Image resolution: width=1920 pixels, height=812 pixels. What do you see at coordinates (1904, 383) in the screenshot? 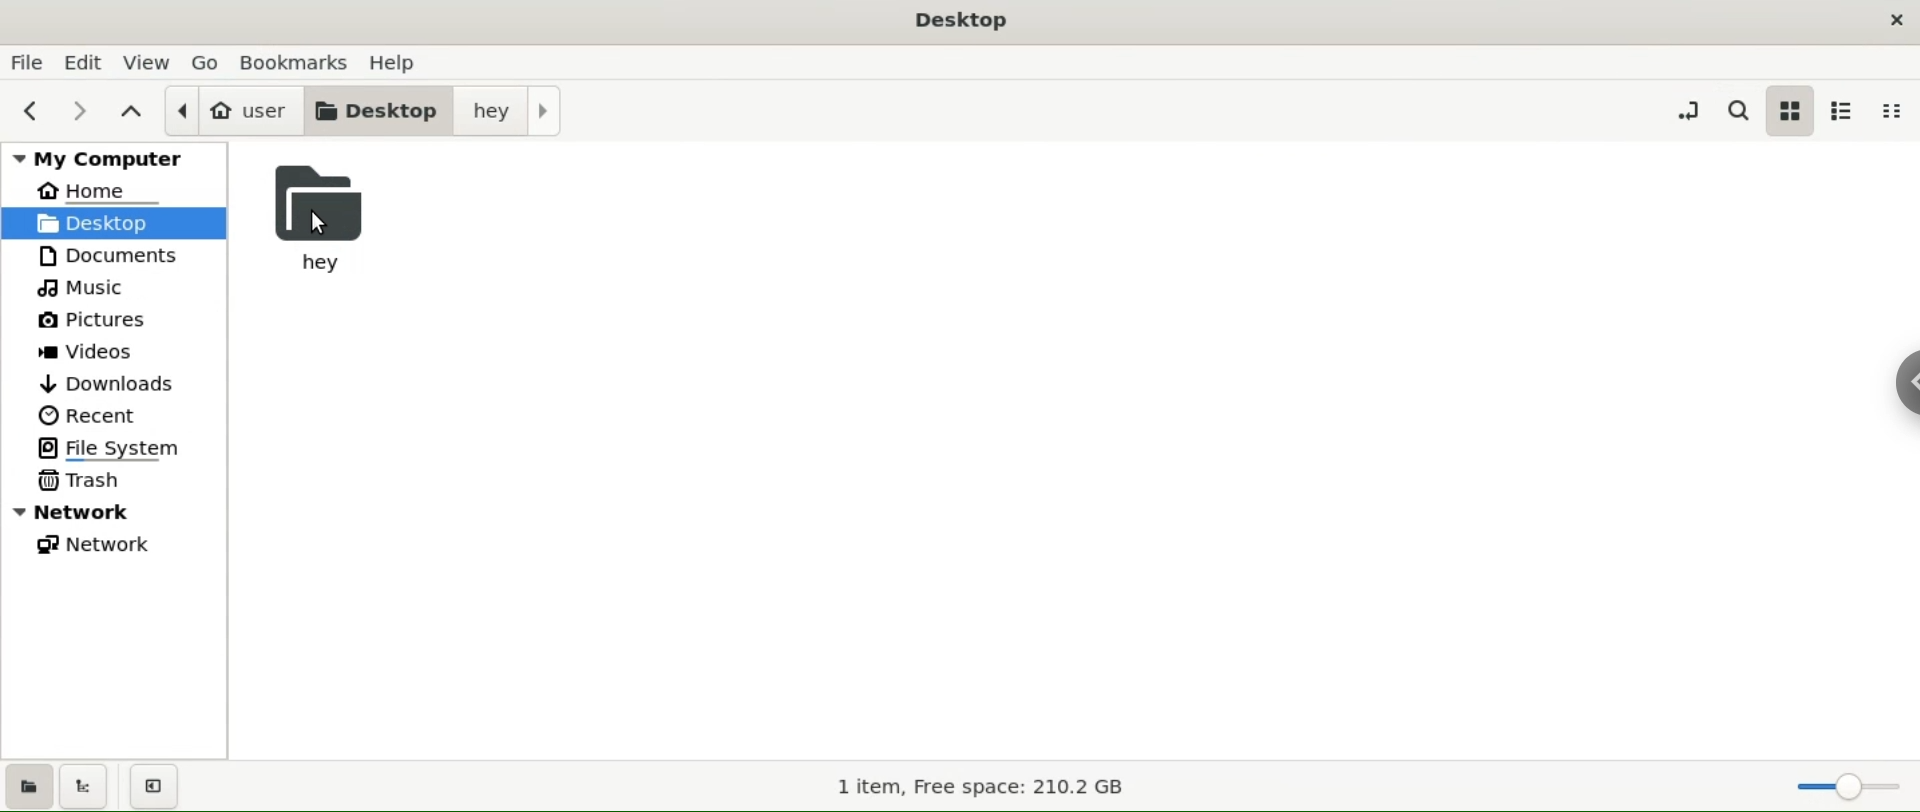
I see `Chrome options` at bounding box center [1904, 383].